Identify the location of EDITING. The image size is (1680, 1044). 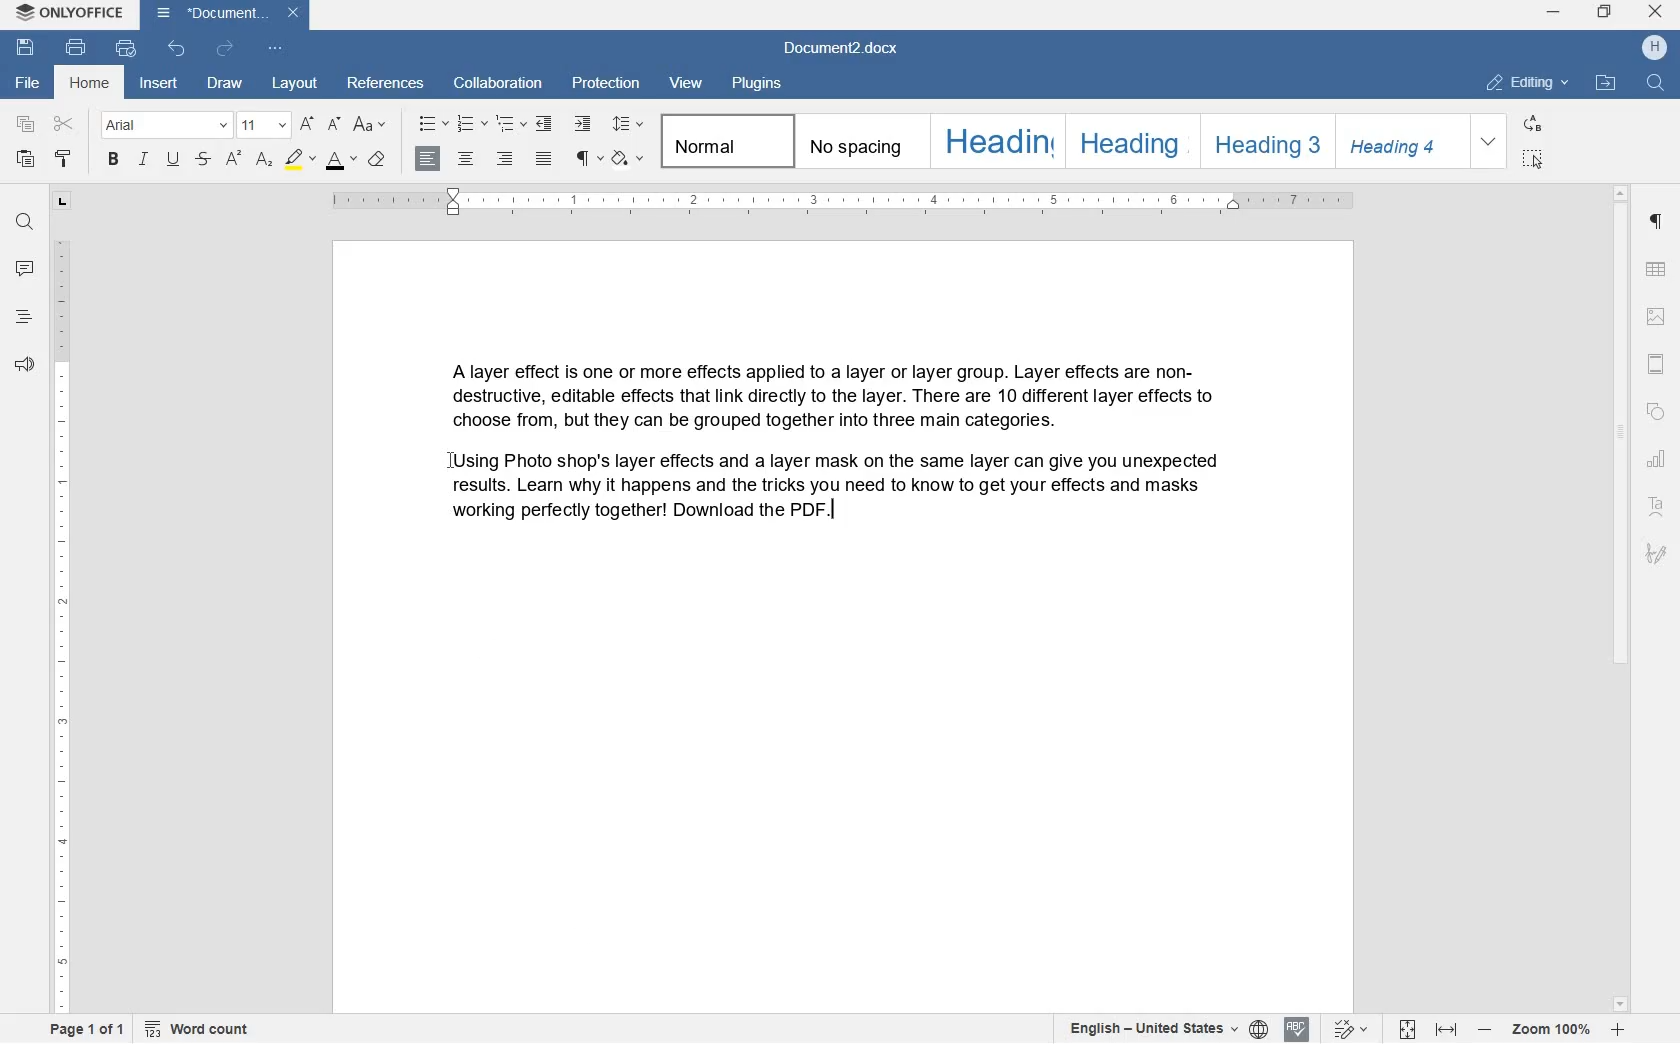
(1529, 84).